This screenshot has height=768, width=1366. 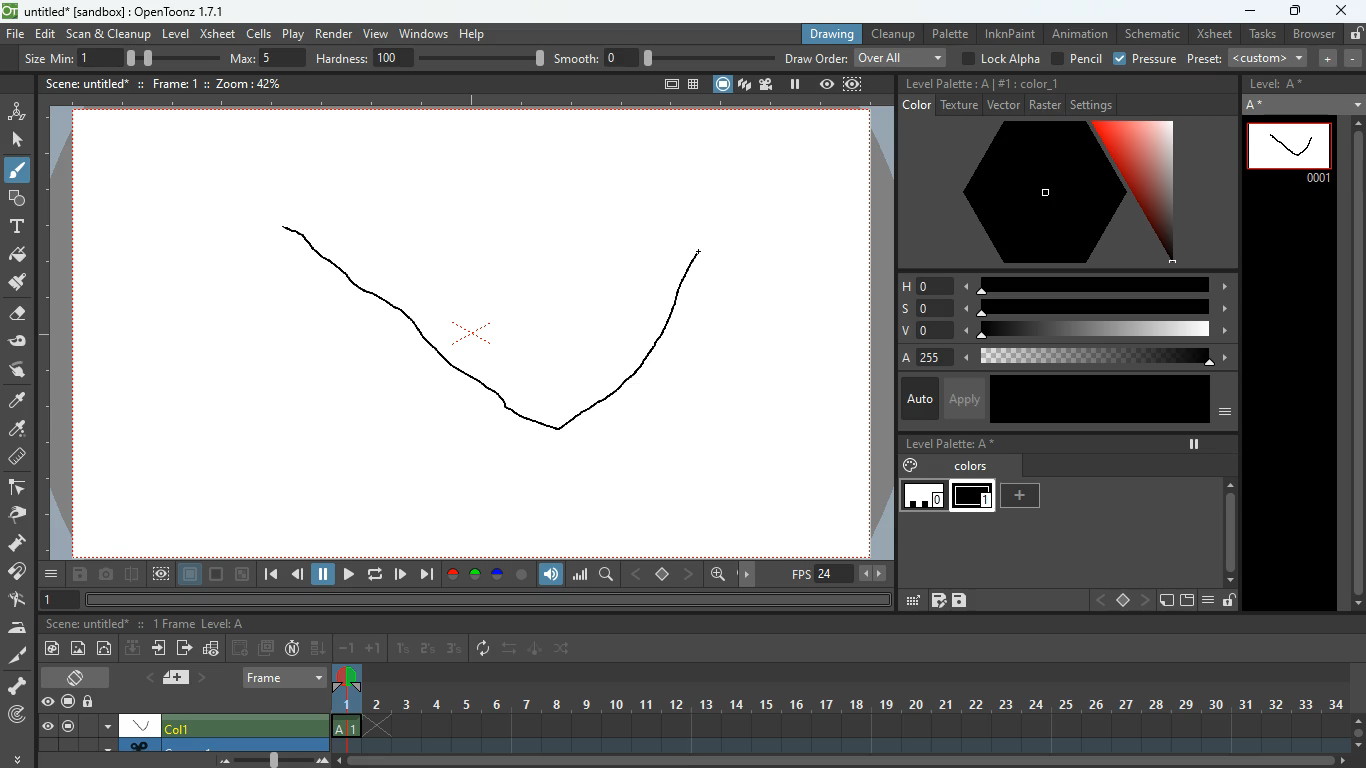 I want to click on horizontal scale, so click(x=461, y=104).